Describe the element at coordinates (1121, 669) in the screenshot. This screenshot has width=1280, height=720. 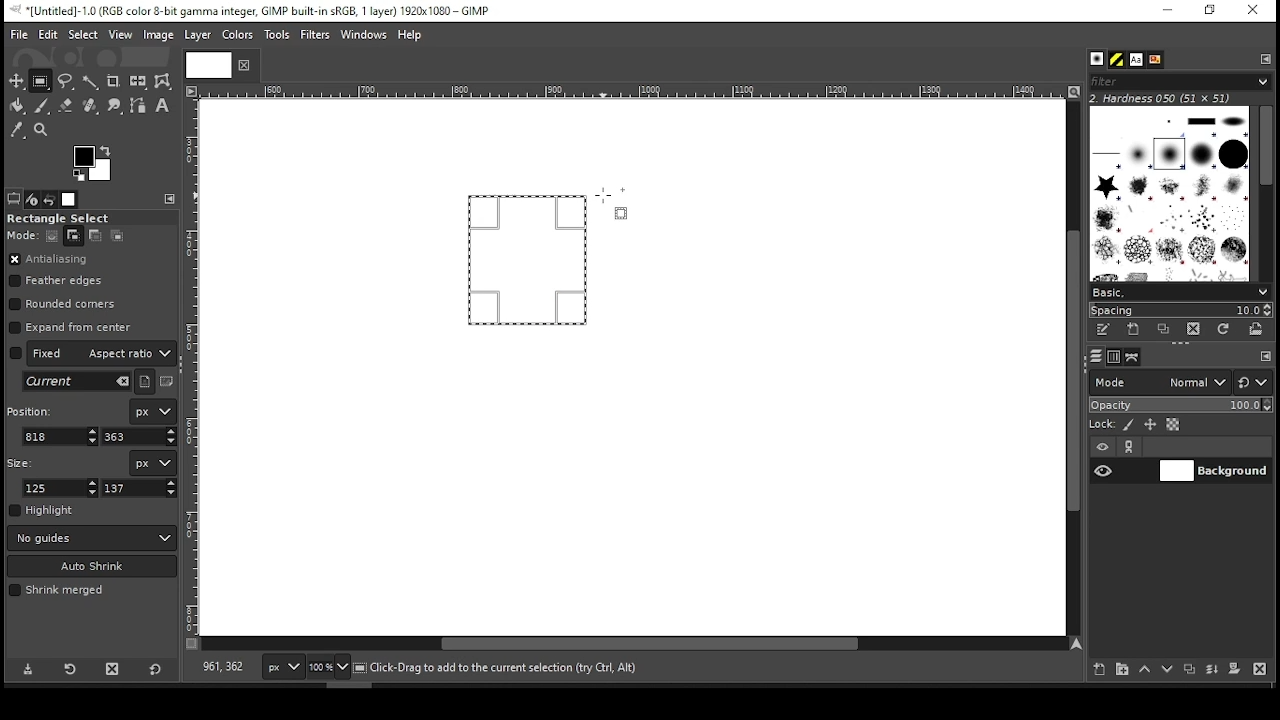
I see `new layer group  ` at that location.